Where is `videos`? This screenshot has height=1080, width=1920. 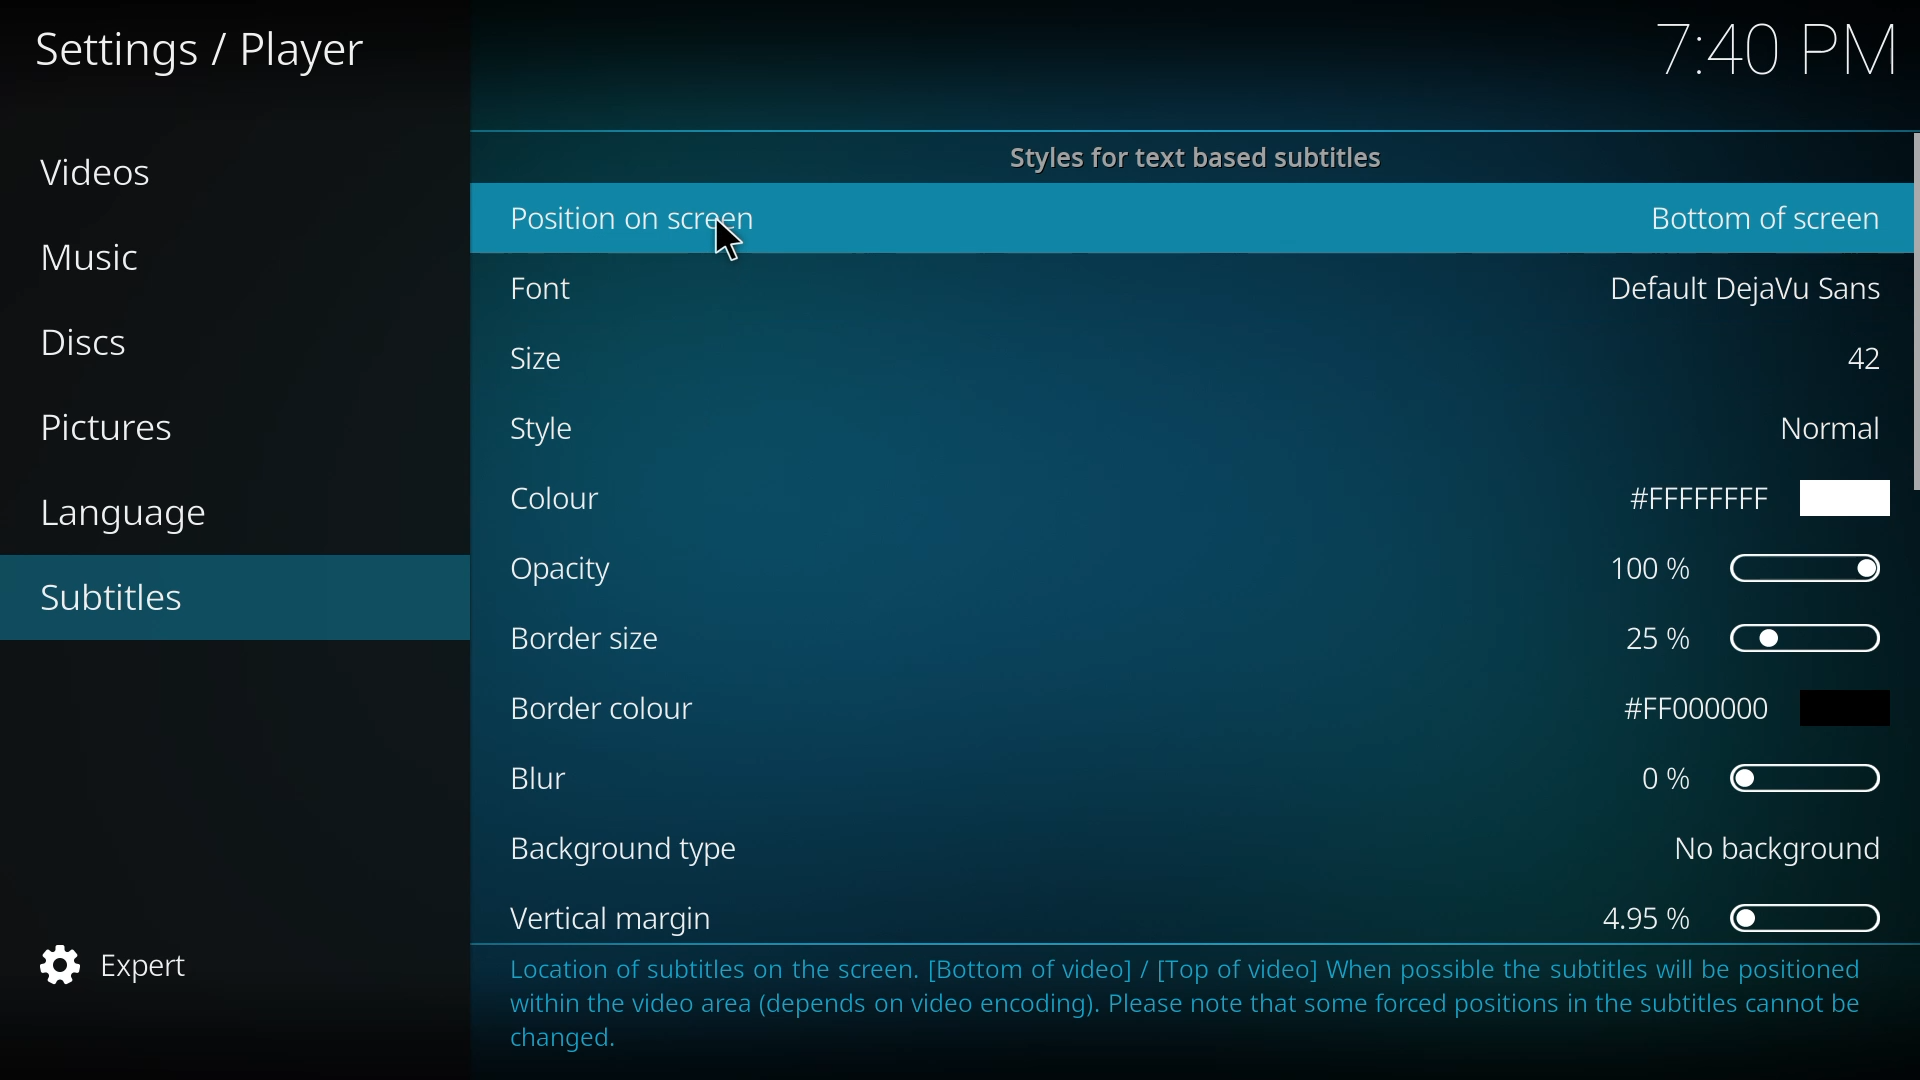 videos is located at coordinates (103, 175).